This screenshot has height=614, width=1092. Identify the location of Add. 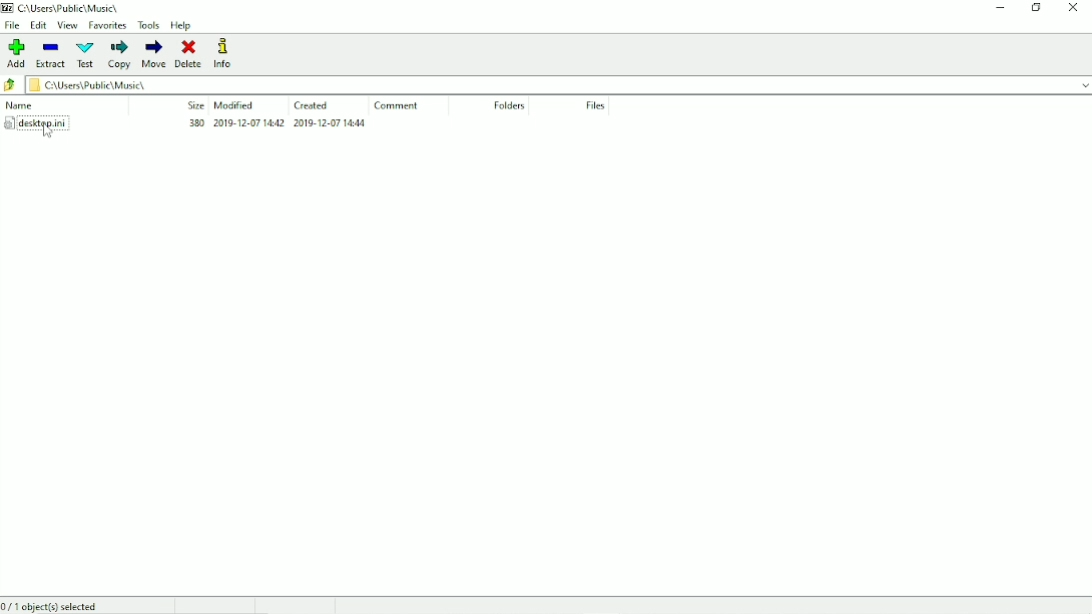
(17, 53).